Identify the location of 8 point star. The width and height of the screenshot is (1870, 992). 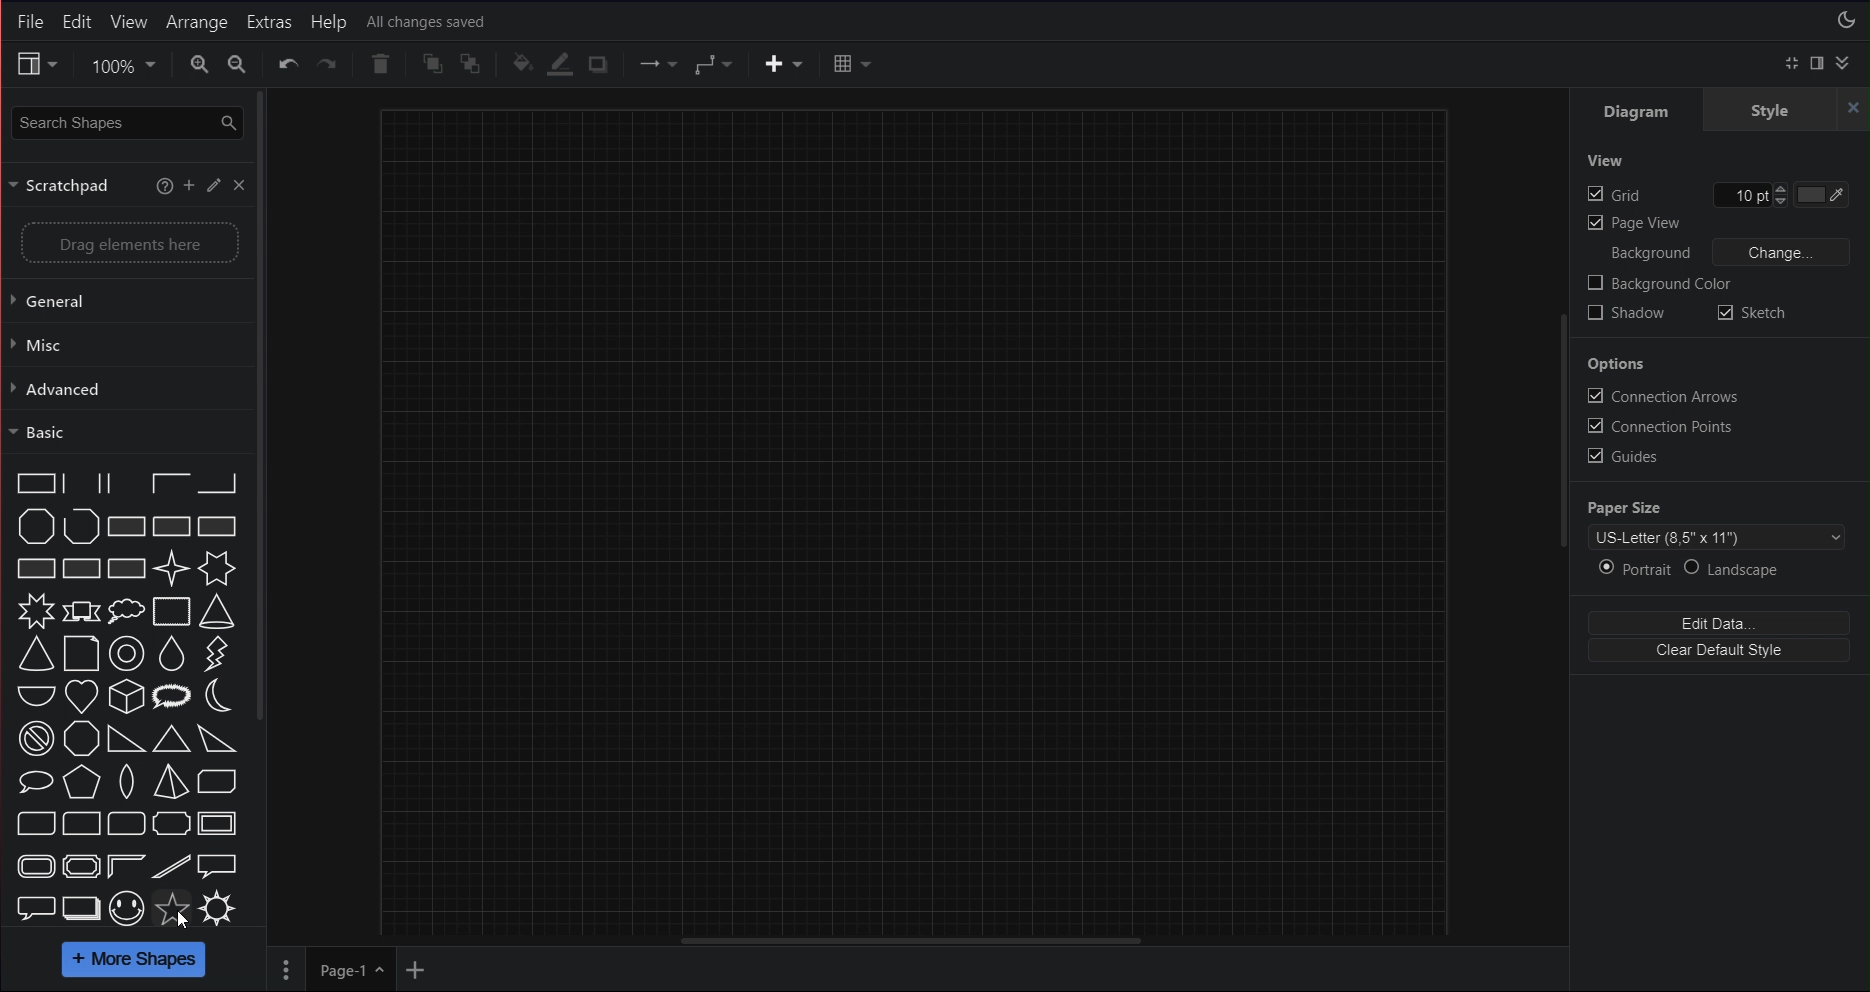
(35, 611).